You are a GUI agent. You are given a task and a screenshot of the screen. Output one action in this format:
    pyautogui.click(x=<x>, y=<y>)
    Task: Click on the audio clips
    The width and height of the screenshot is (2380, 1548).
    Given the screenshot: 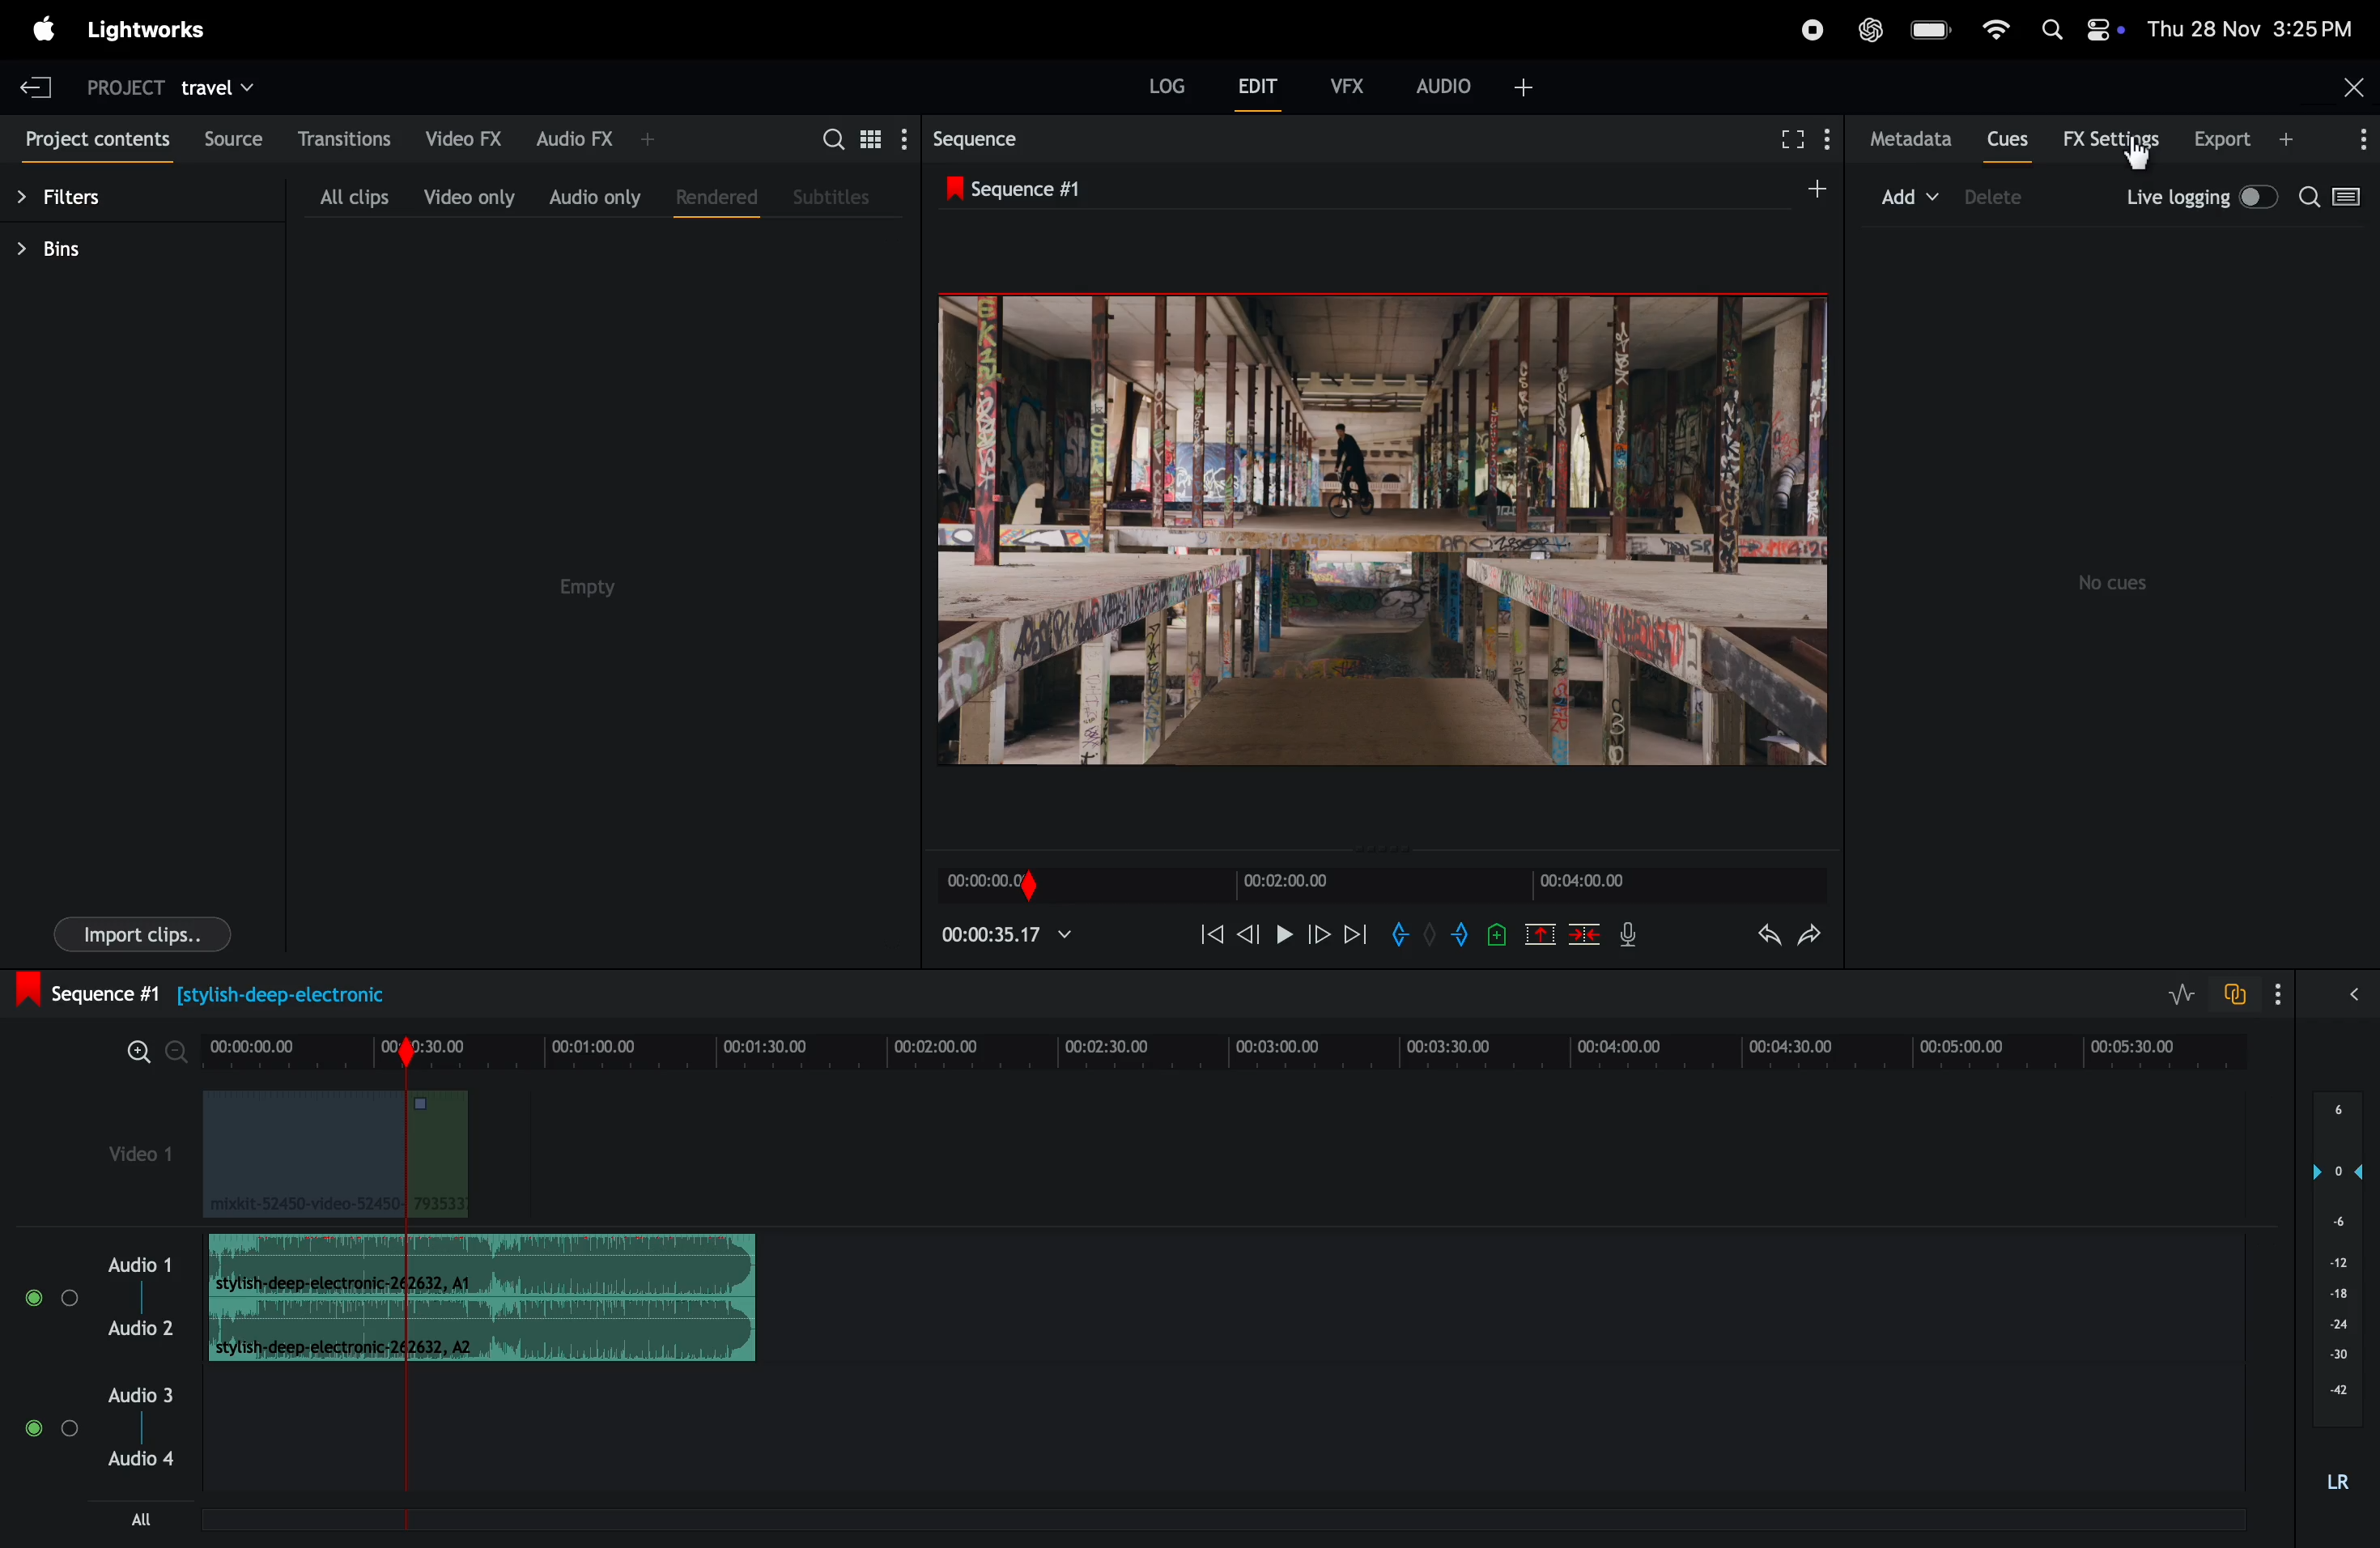 What is the action you would take?
    pyautogui.click(x=482, y=1298)
    